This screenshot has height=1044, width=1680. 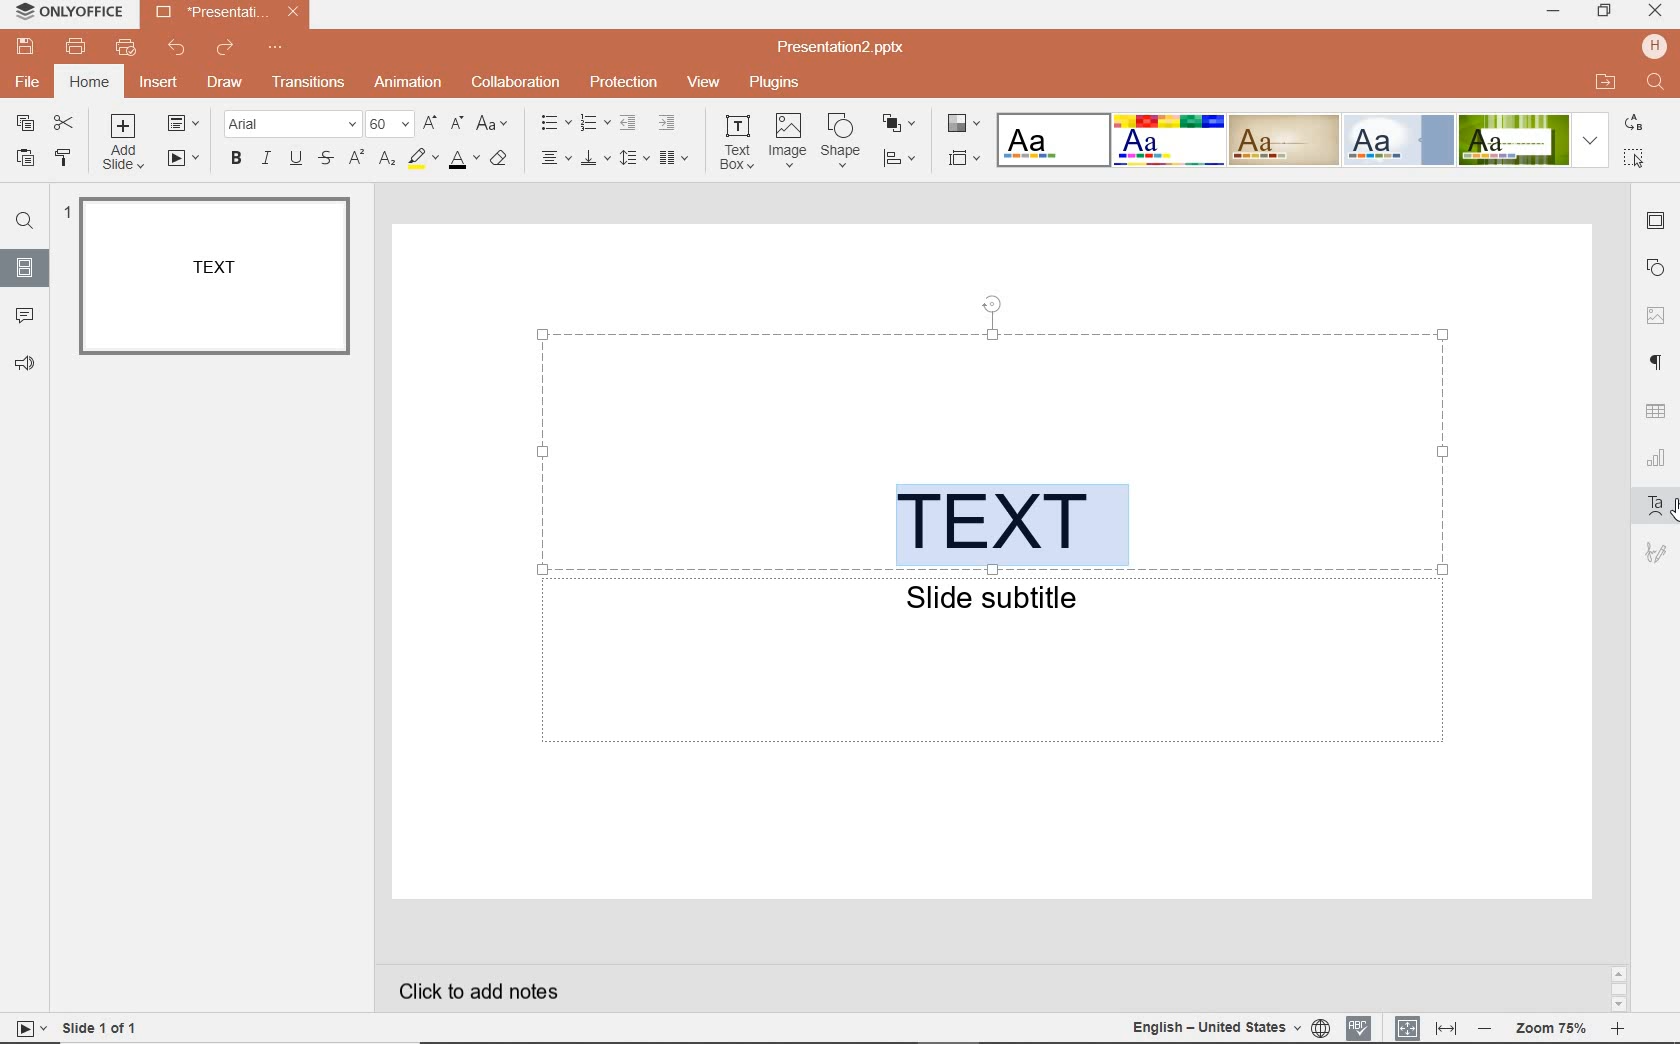 What do you see at coordinates (458, 125) in the screenshot?
I see `DECREMENT FONT SIZE` at bounding box center [458, 125].